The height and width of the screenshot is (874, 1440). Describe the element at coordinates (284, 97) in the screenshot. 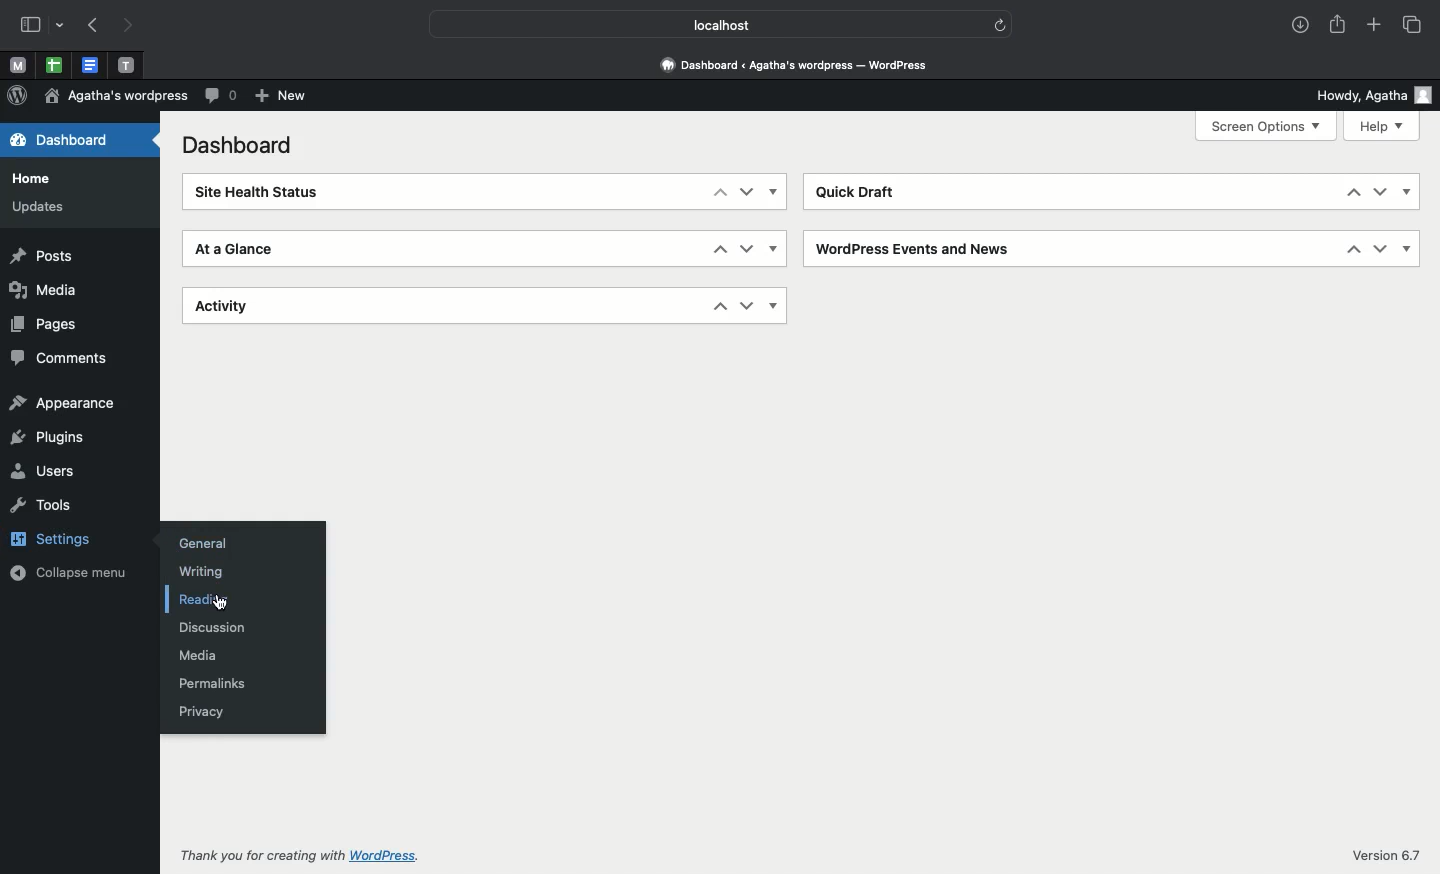

I see `New` at that location.